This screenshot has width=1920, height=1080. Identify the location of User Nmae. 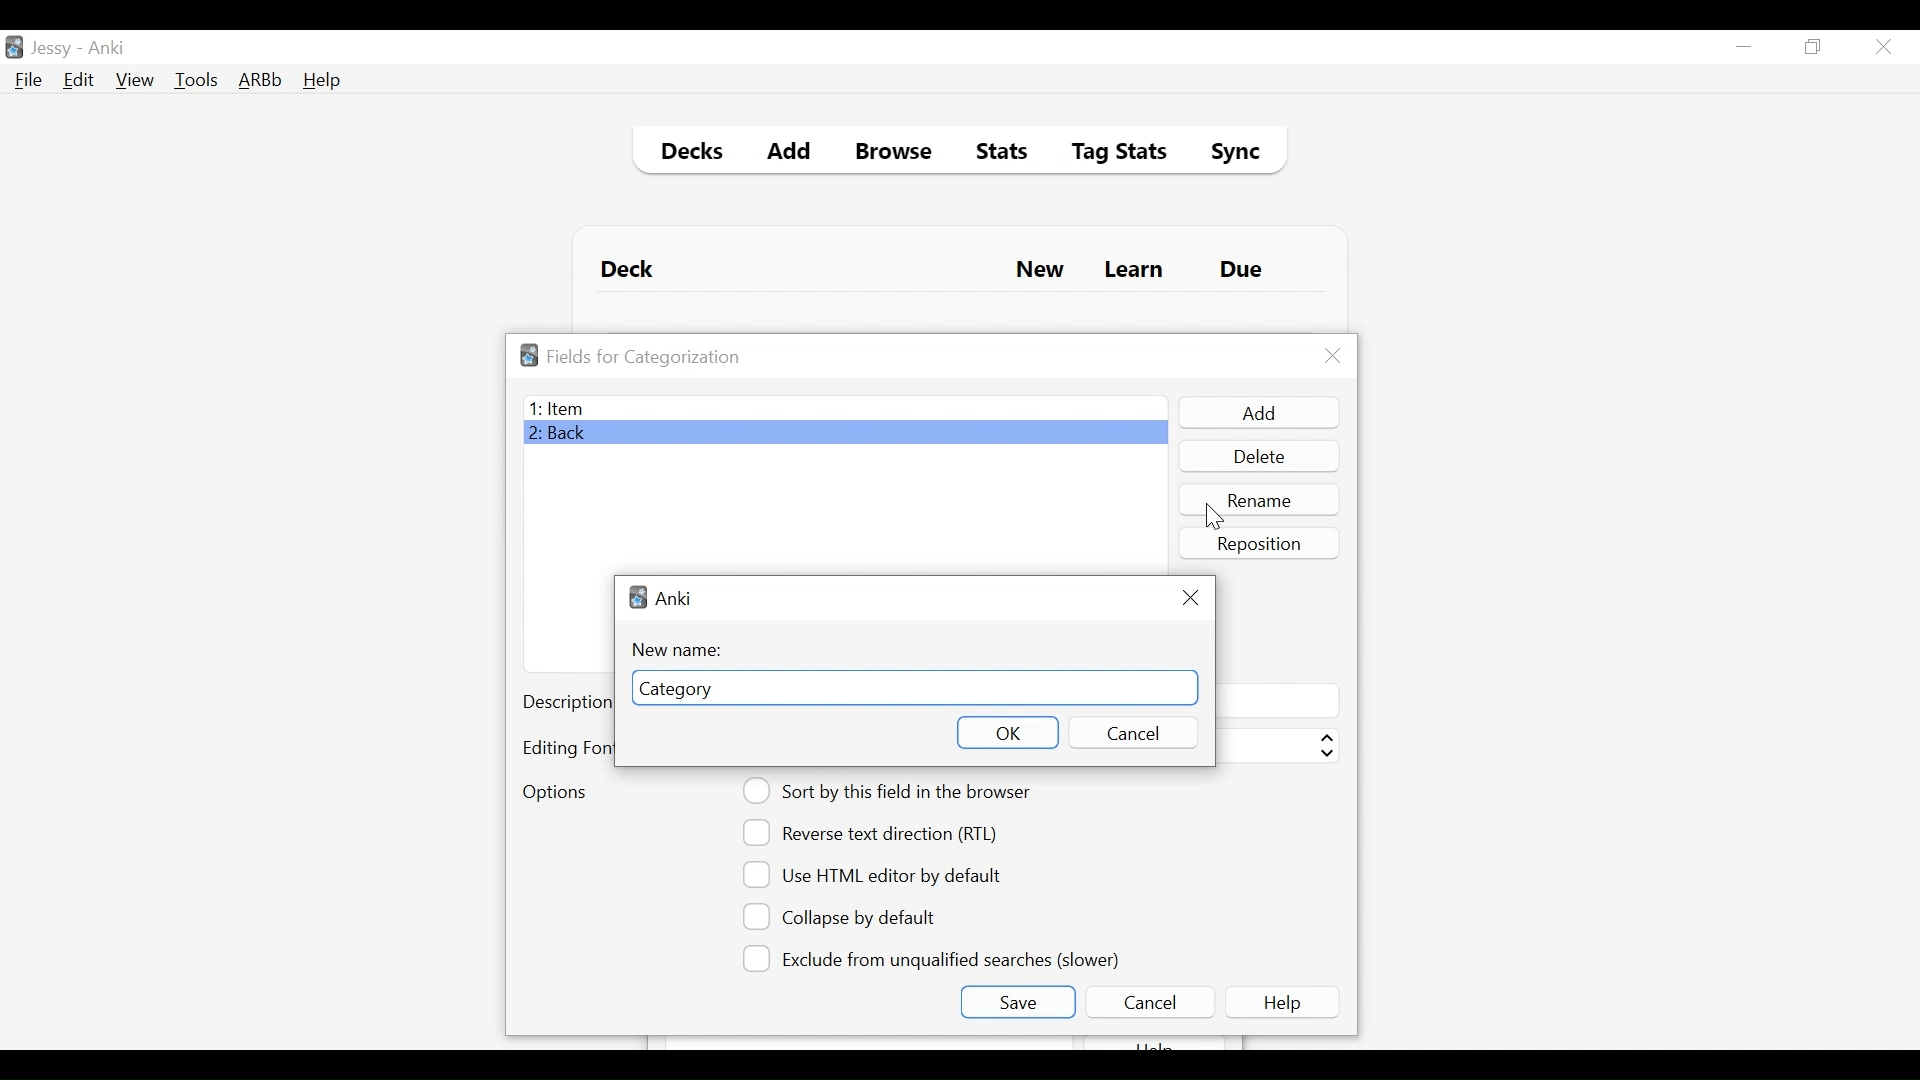
(55, 49).